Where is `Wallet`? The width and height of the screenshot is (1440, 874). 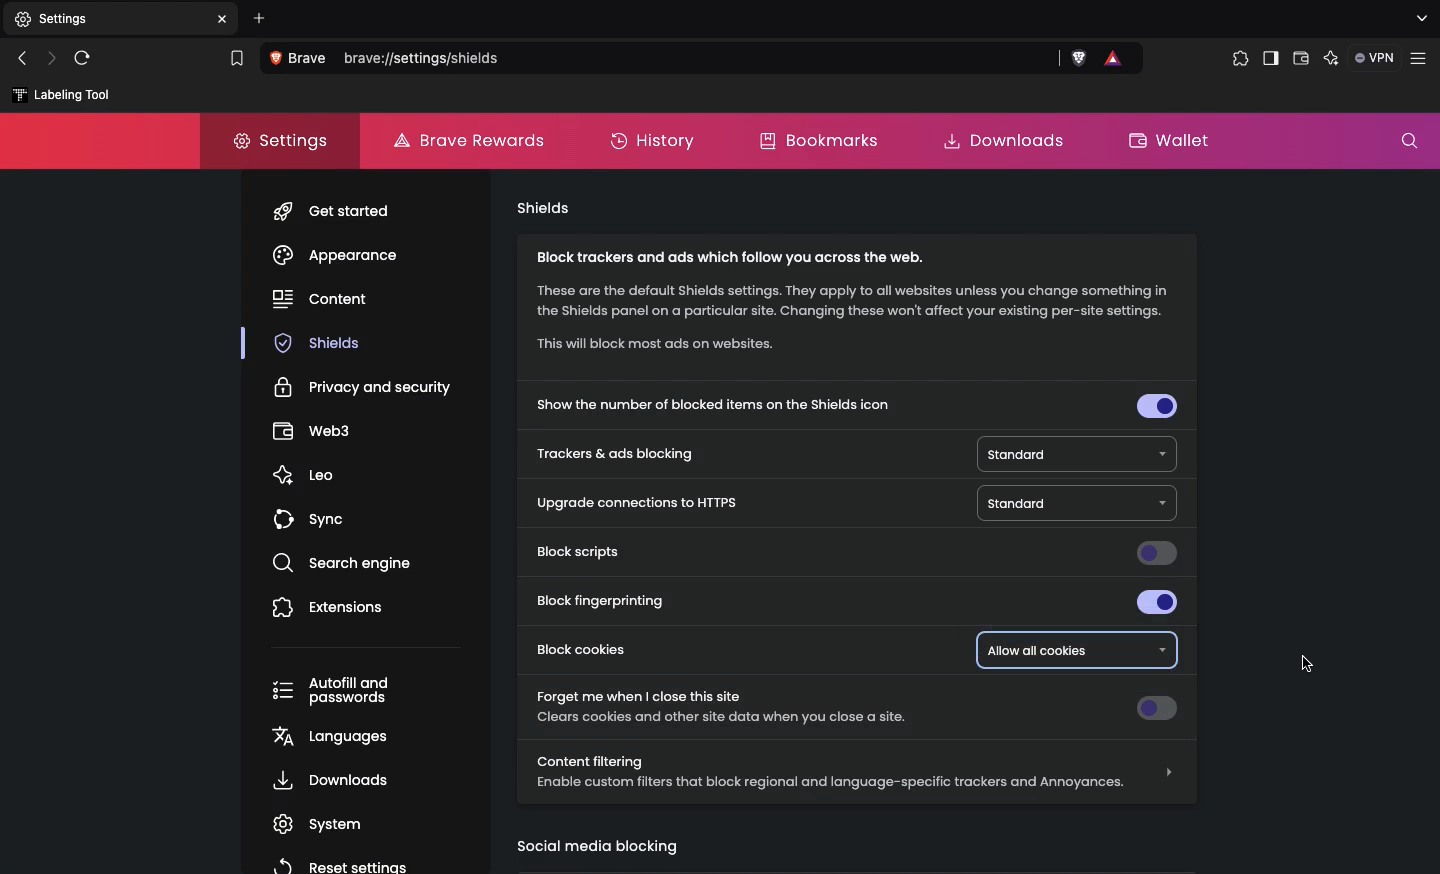 Wallet is located at coordinates (1301, 60).